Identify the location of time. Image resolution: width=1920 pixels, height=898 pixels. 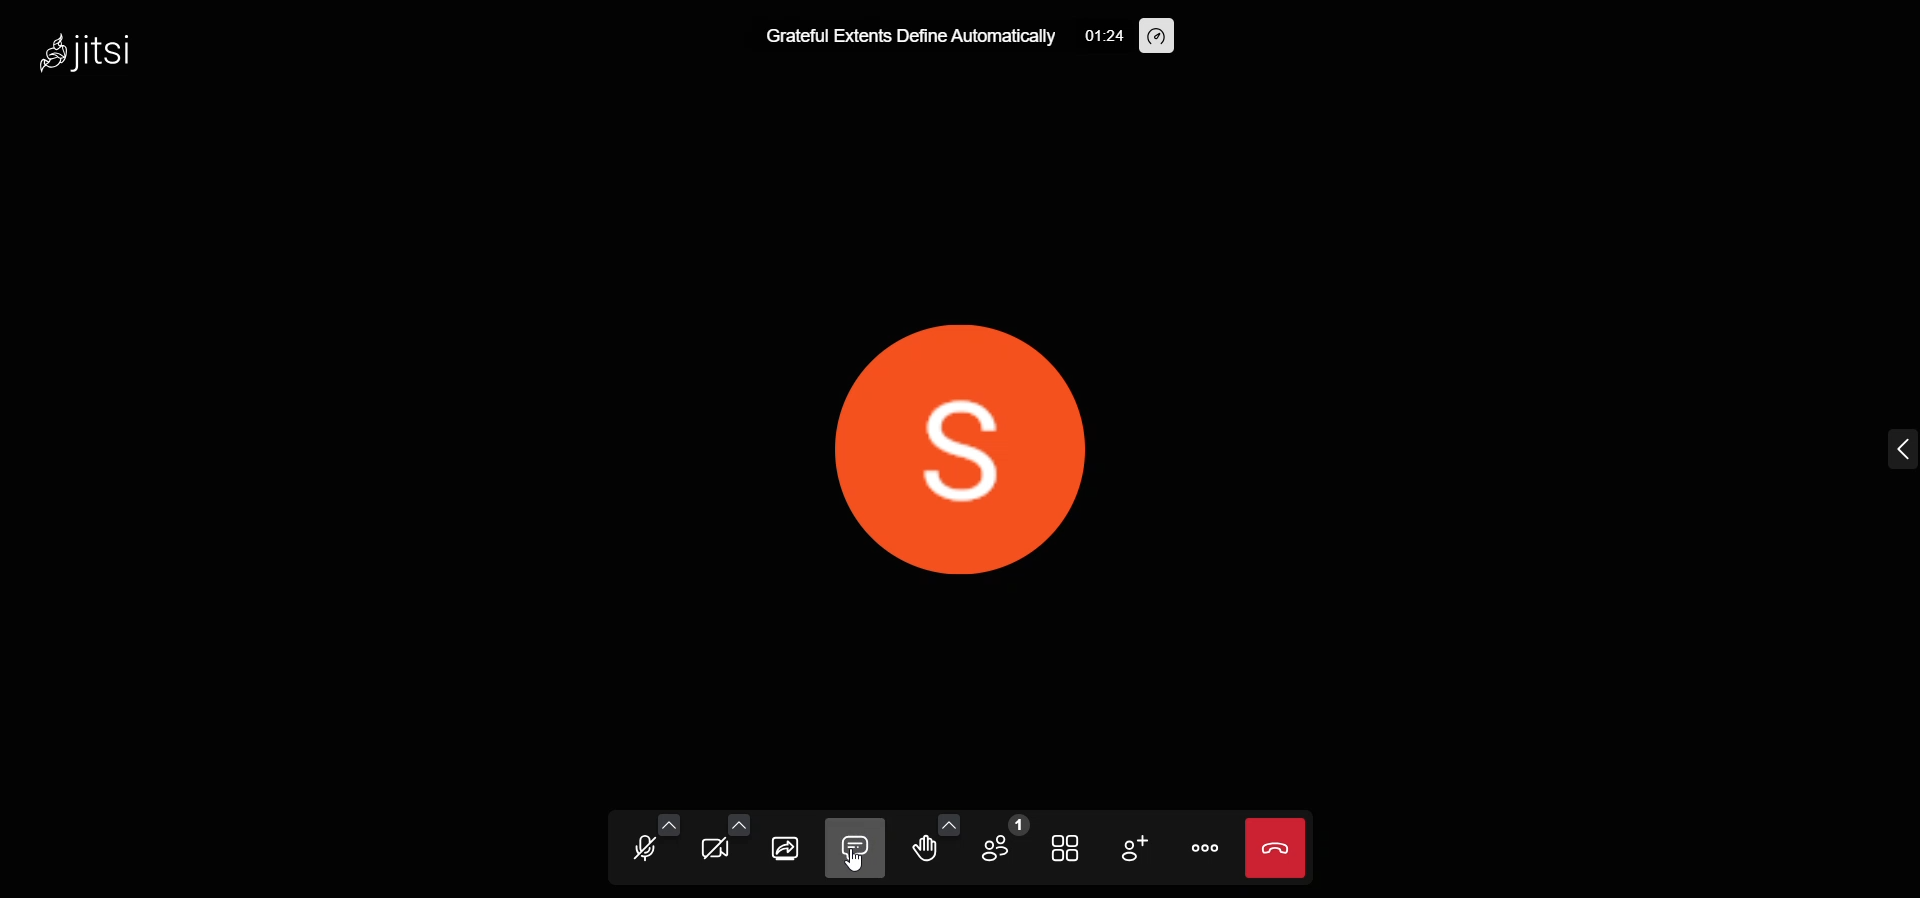
(1105, 35).